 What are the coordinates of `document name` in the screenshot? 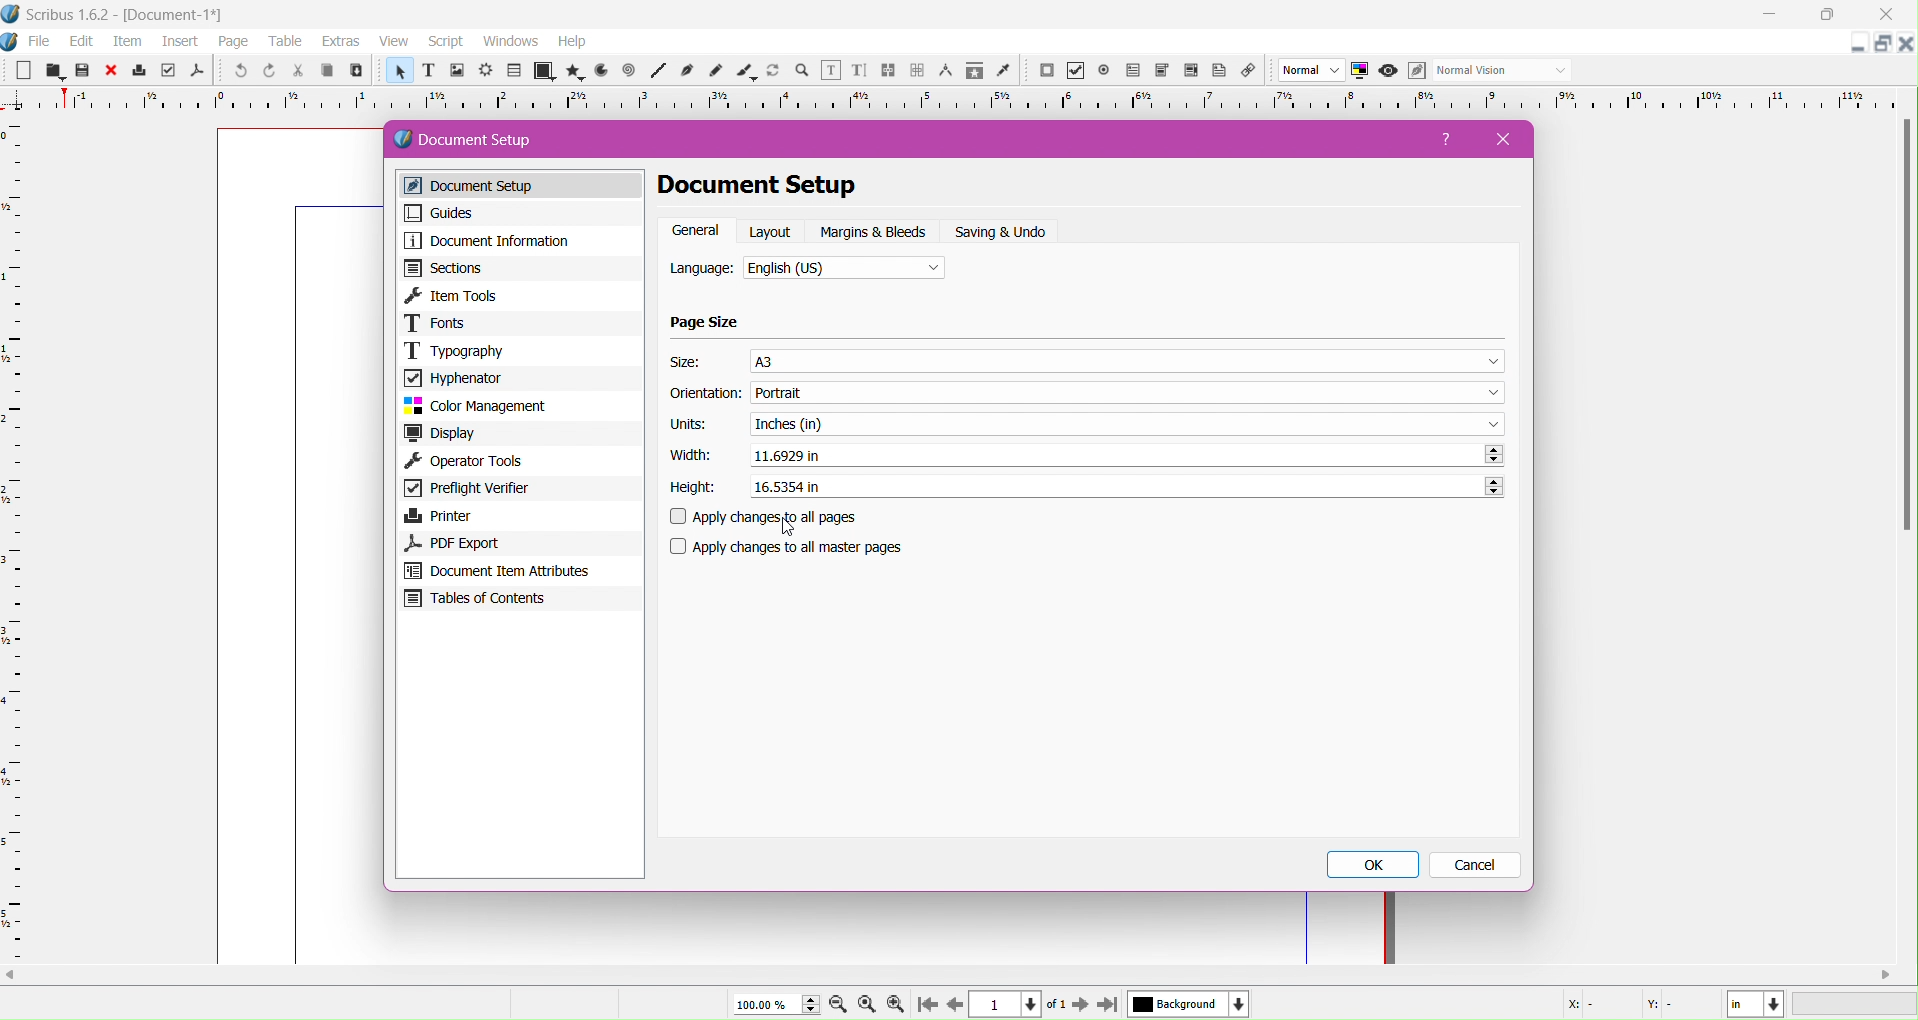 It's located at (177, 16).